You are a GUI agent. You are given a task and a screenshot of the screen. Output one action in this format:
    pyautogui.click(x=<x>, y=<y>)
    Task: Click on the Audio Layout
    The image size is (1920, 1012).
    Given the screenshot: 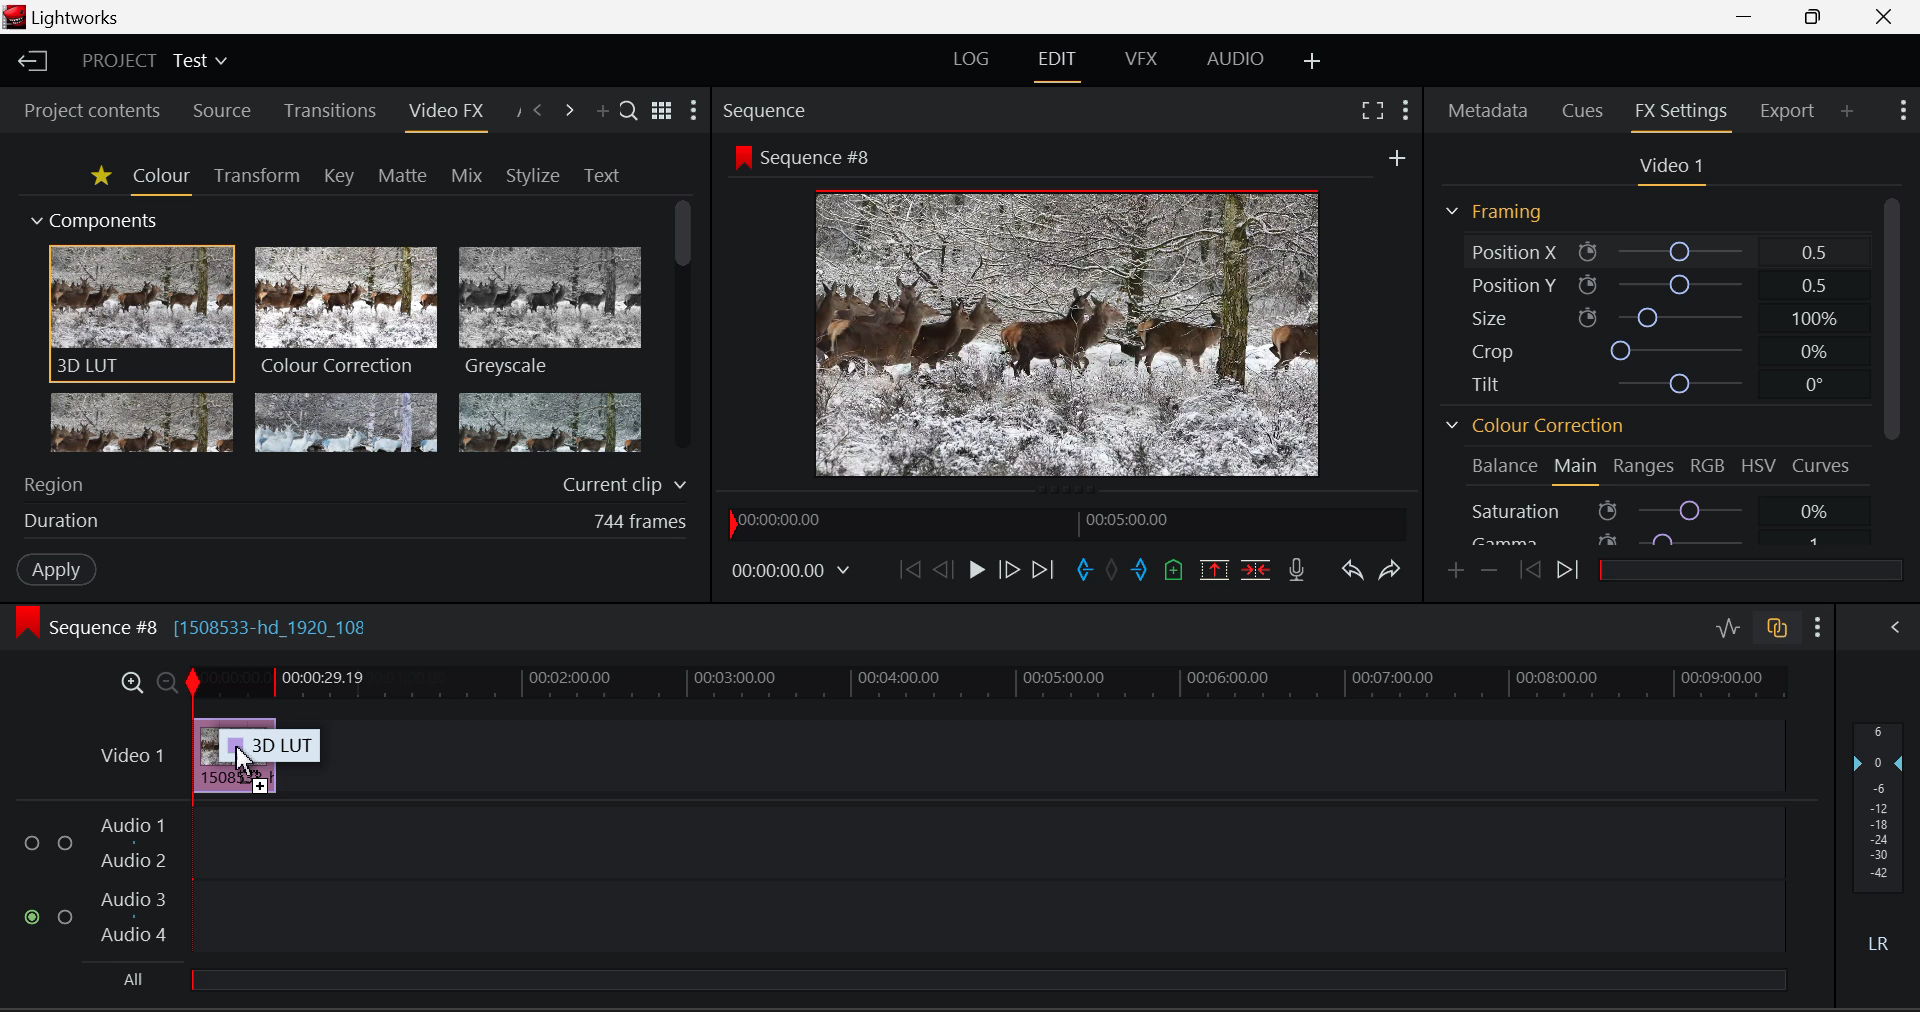 What is the action you would take?
    pyautogui.click(x=1232, y=60)
    